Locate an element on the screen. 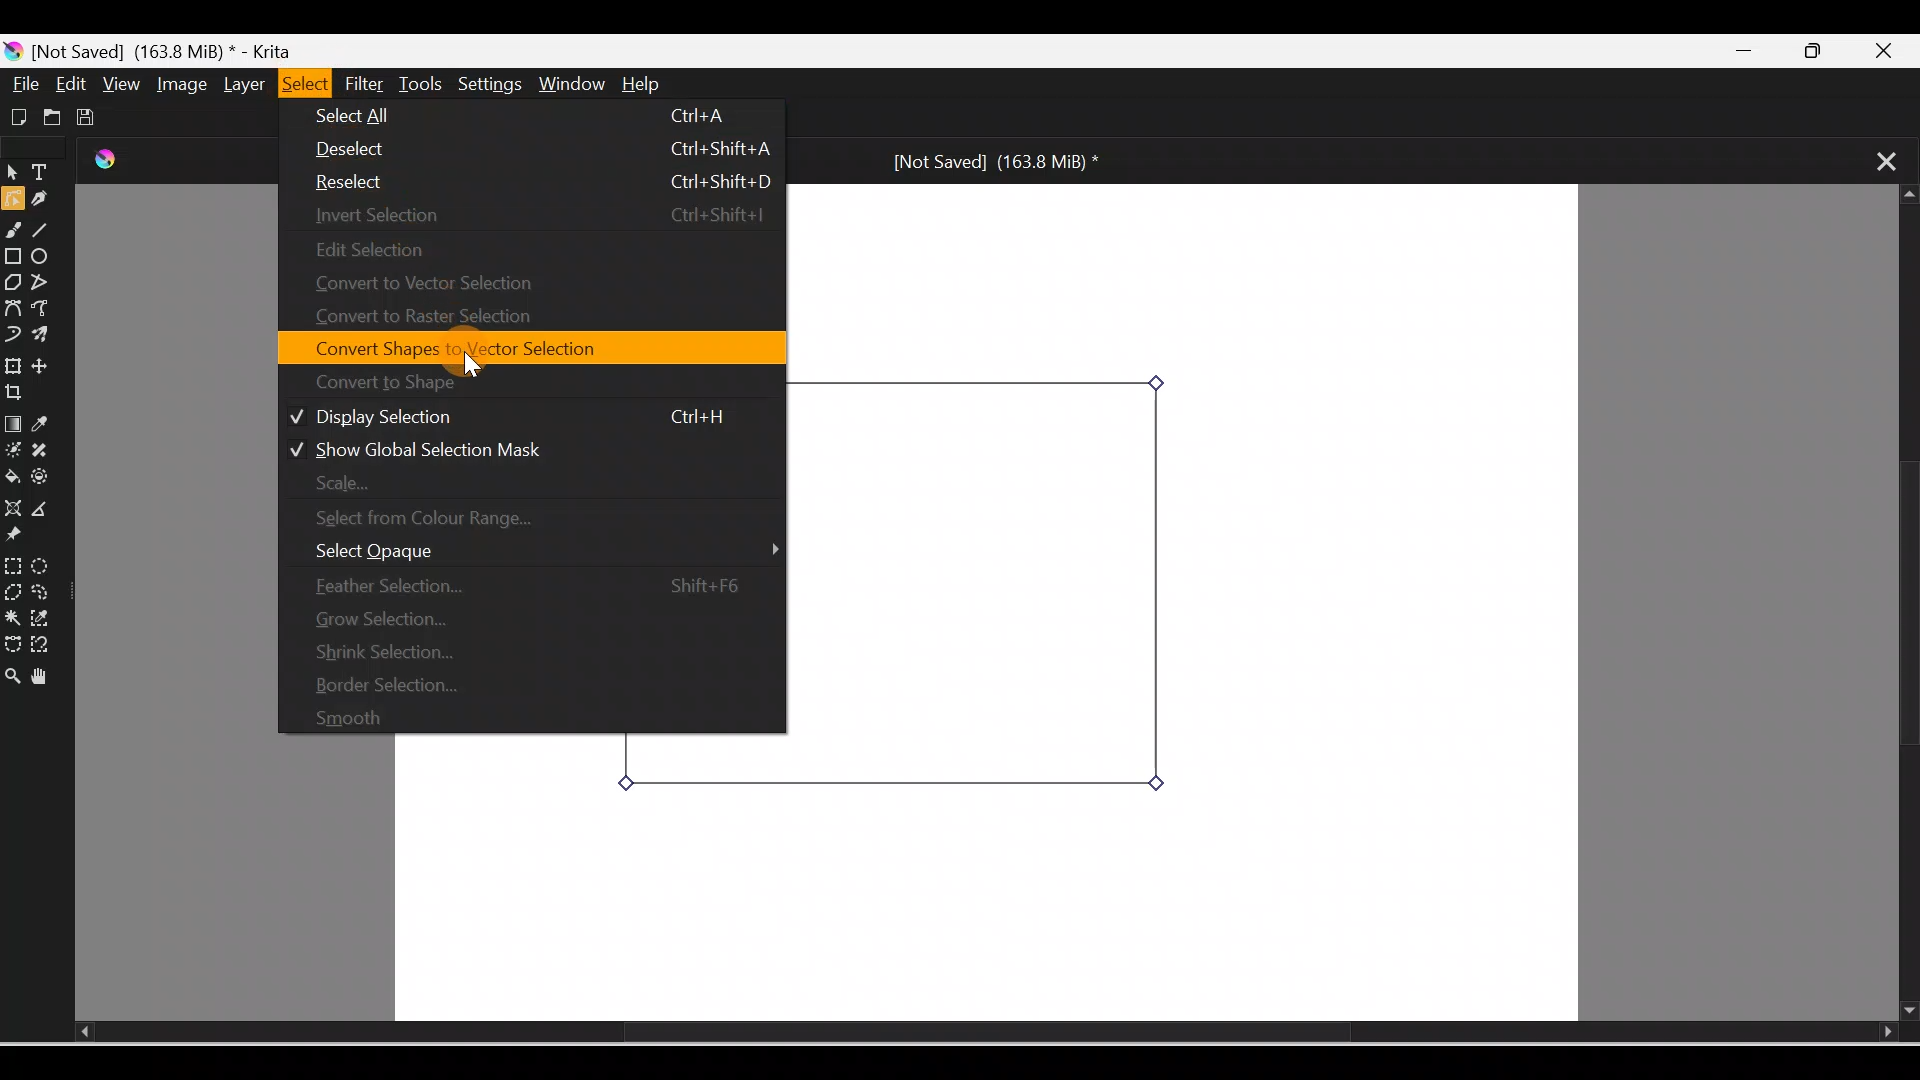  Convert to Vector selection is located at coordinates (434, 283).